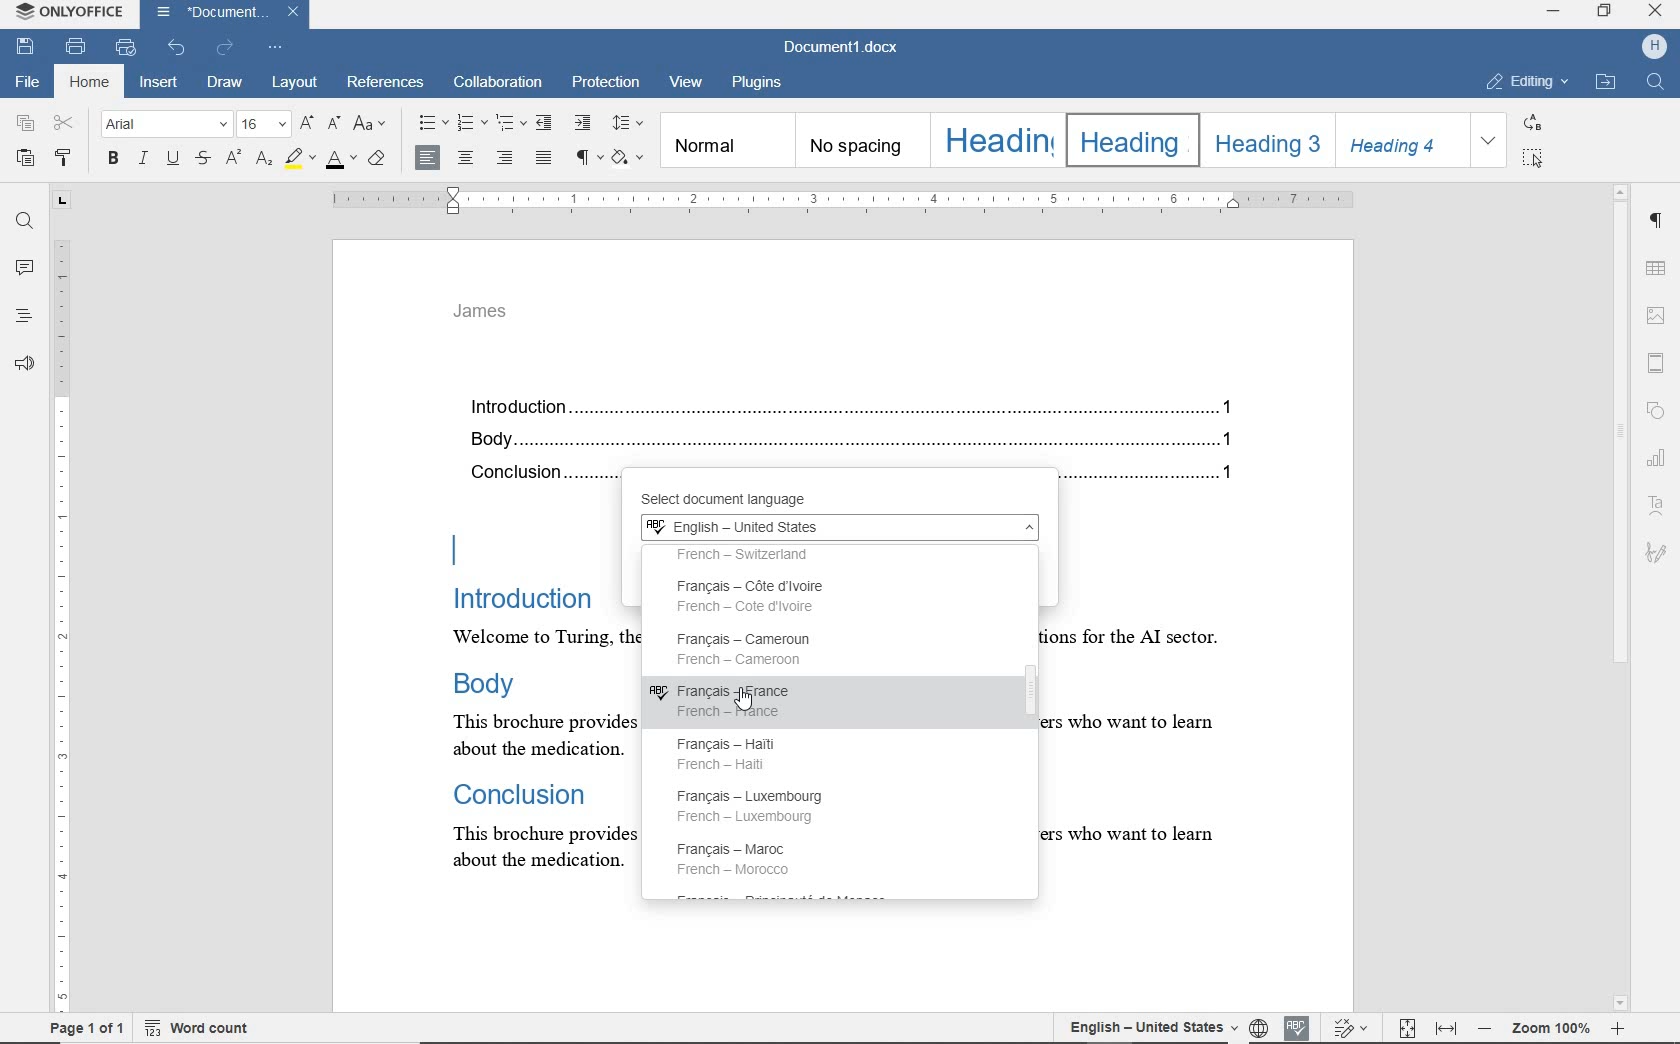  I want to click on profile, so click(1657, 45).